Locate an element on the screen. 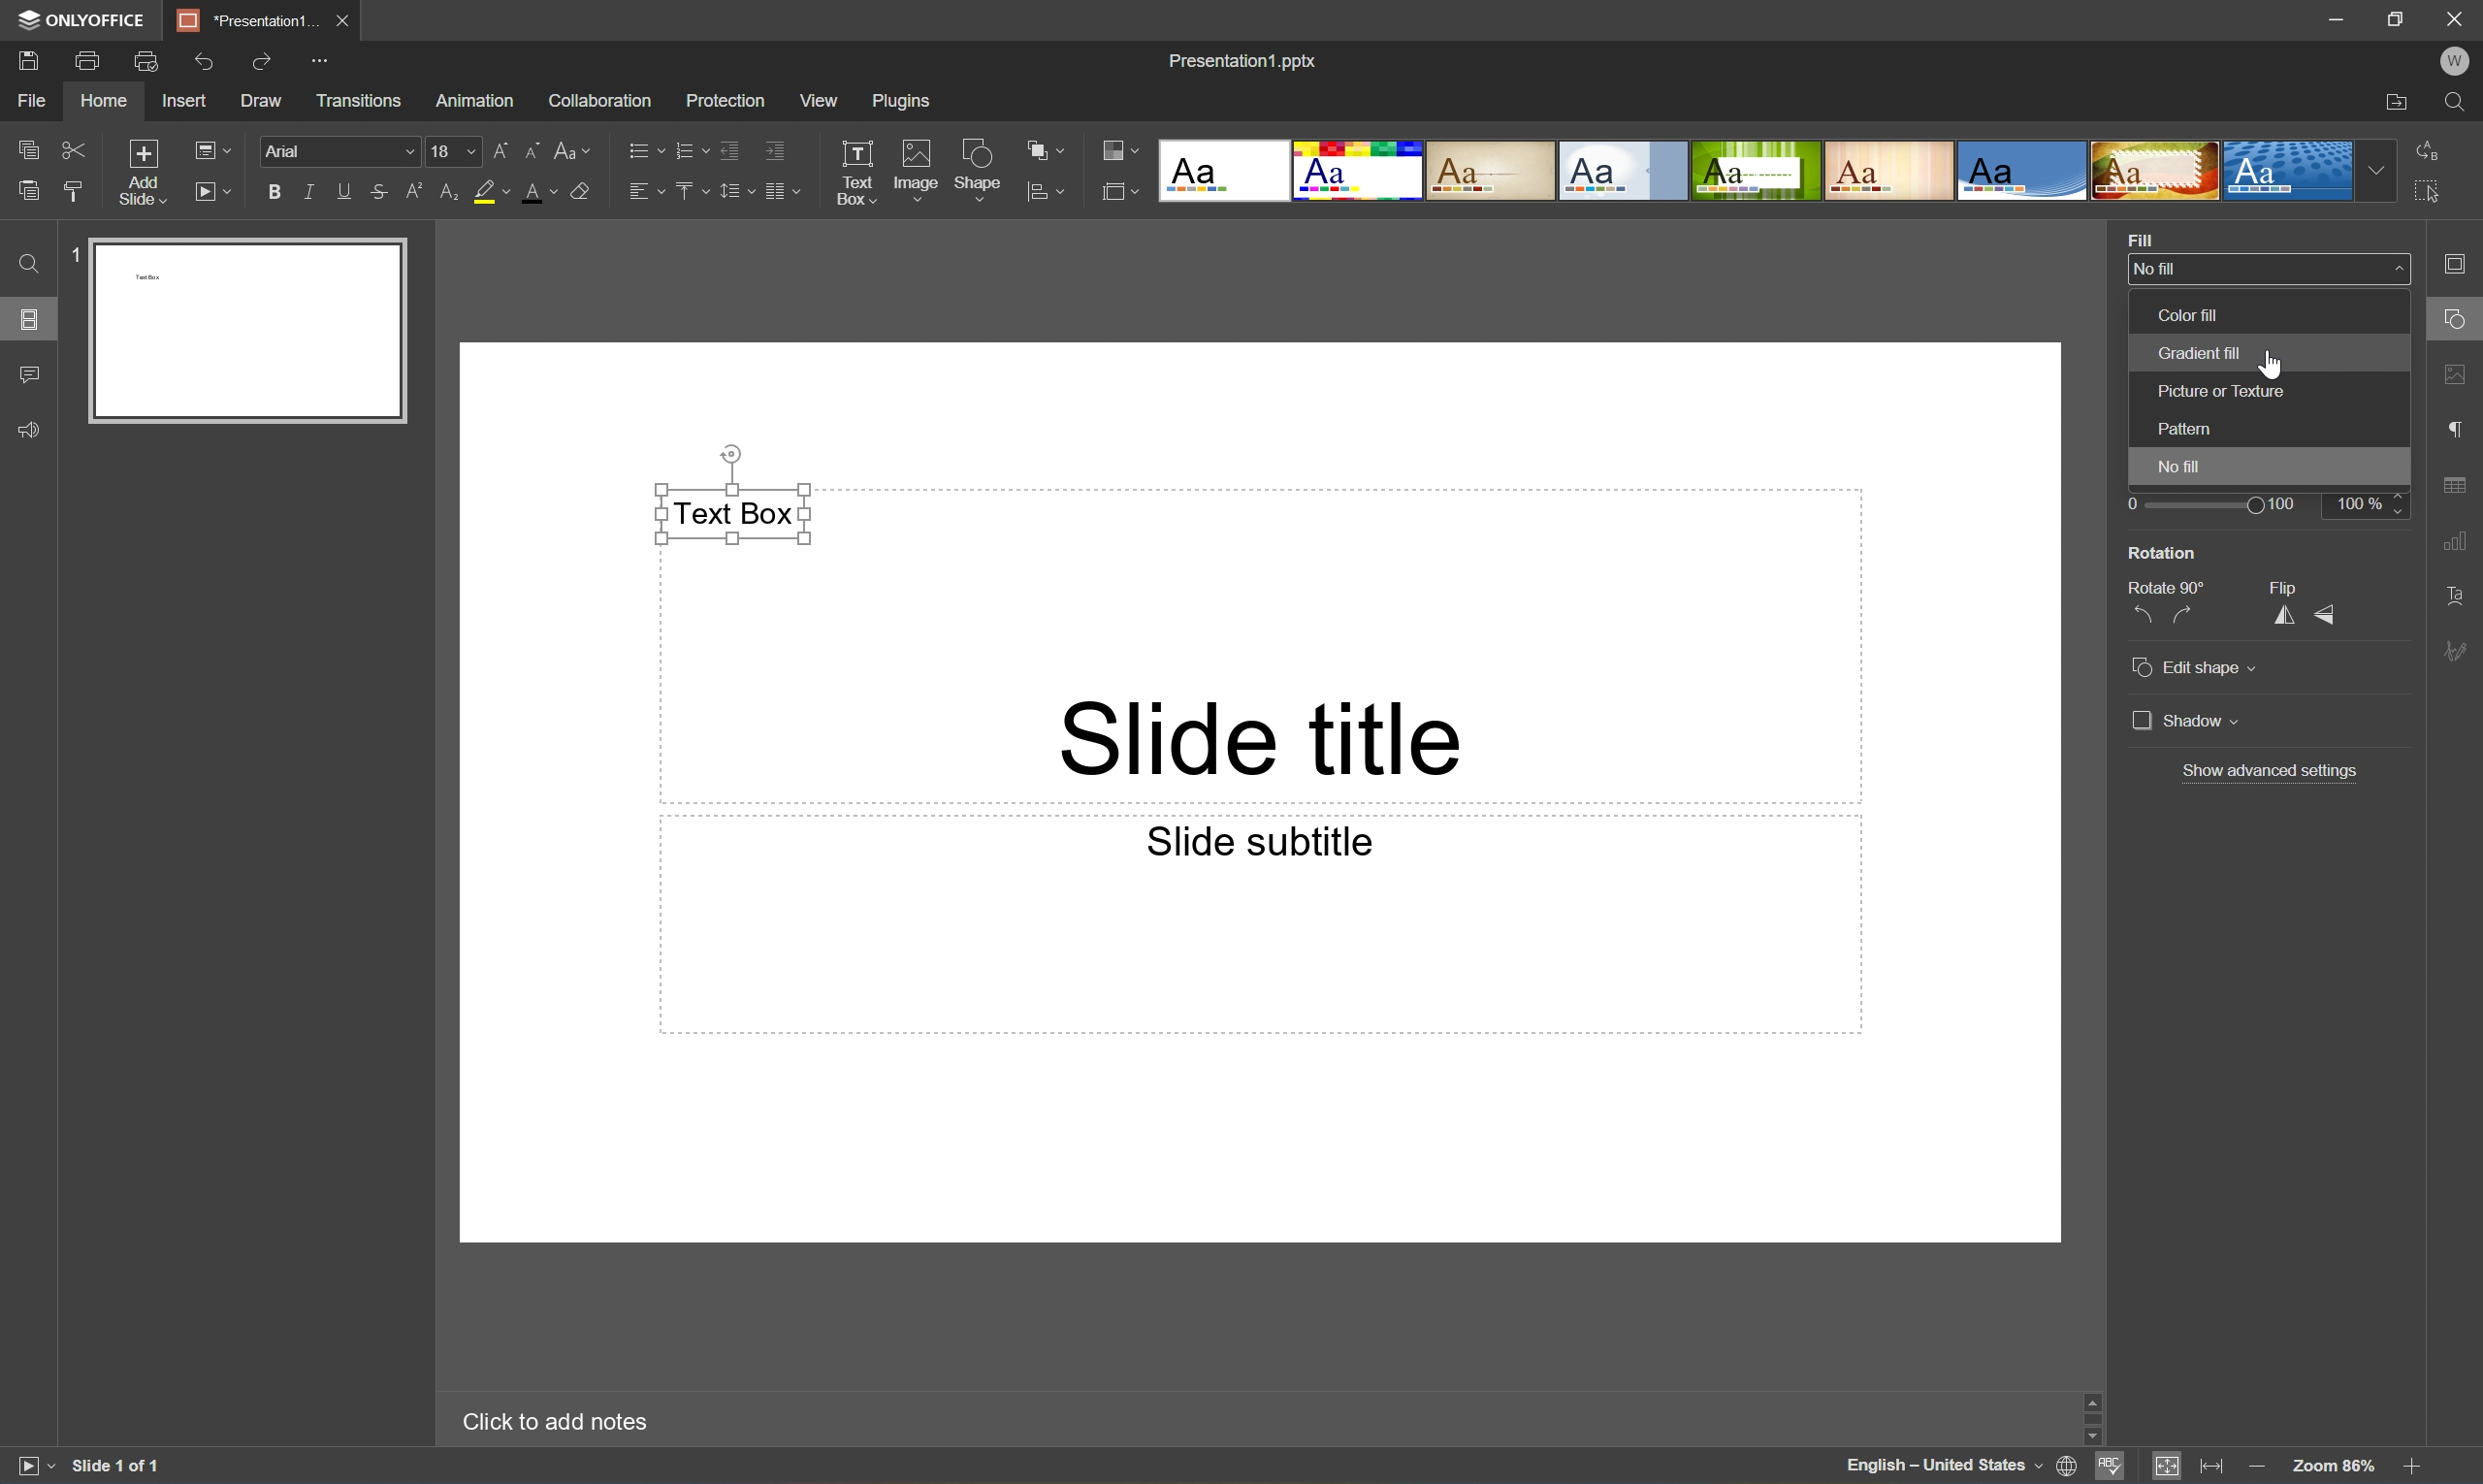 Image resolution: width=2483 pixels, height=1484 pixels. Copy style is located at coordinates (75, 192).